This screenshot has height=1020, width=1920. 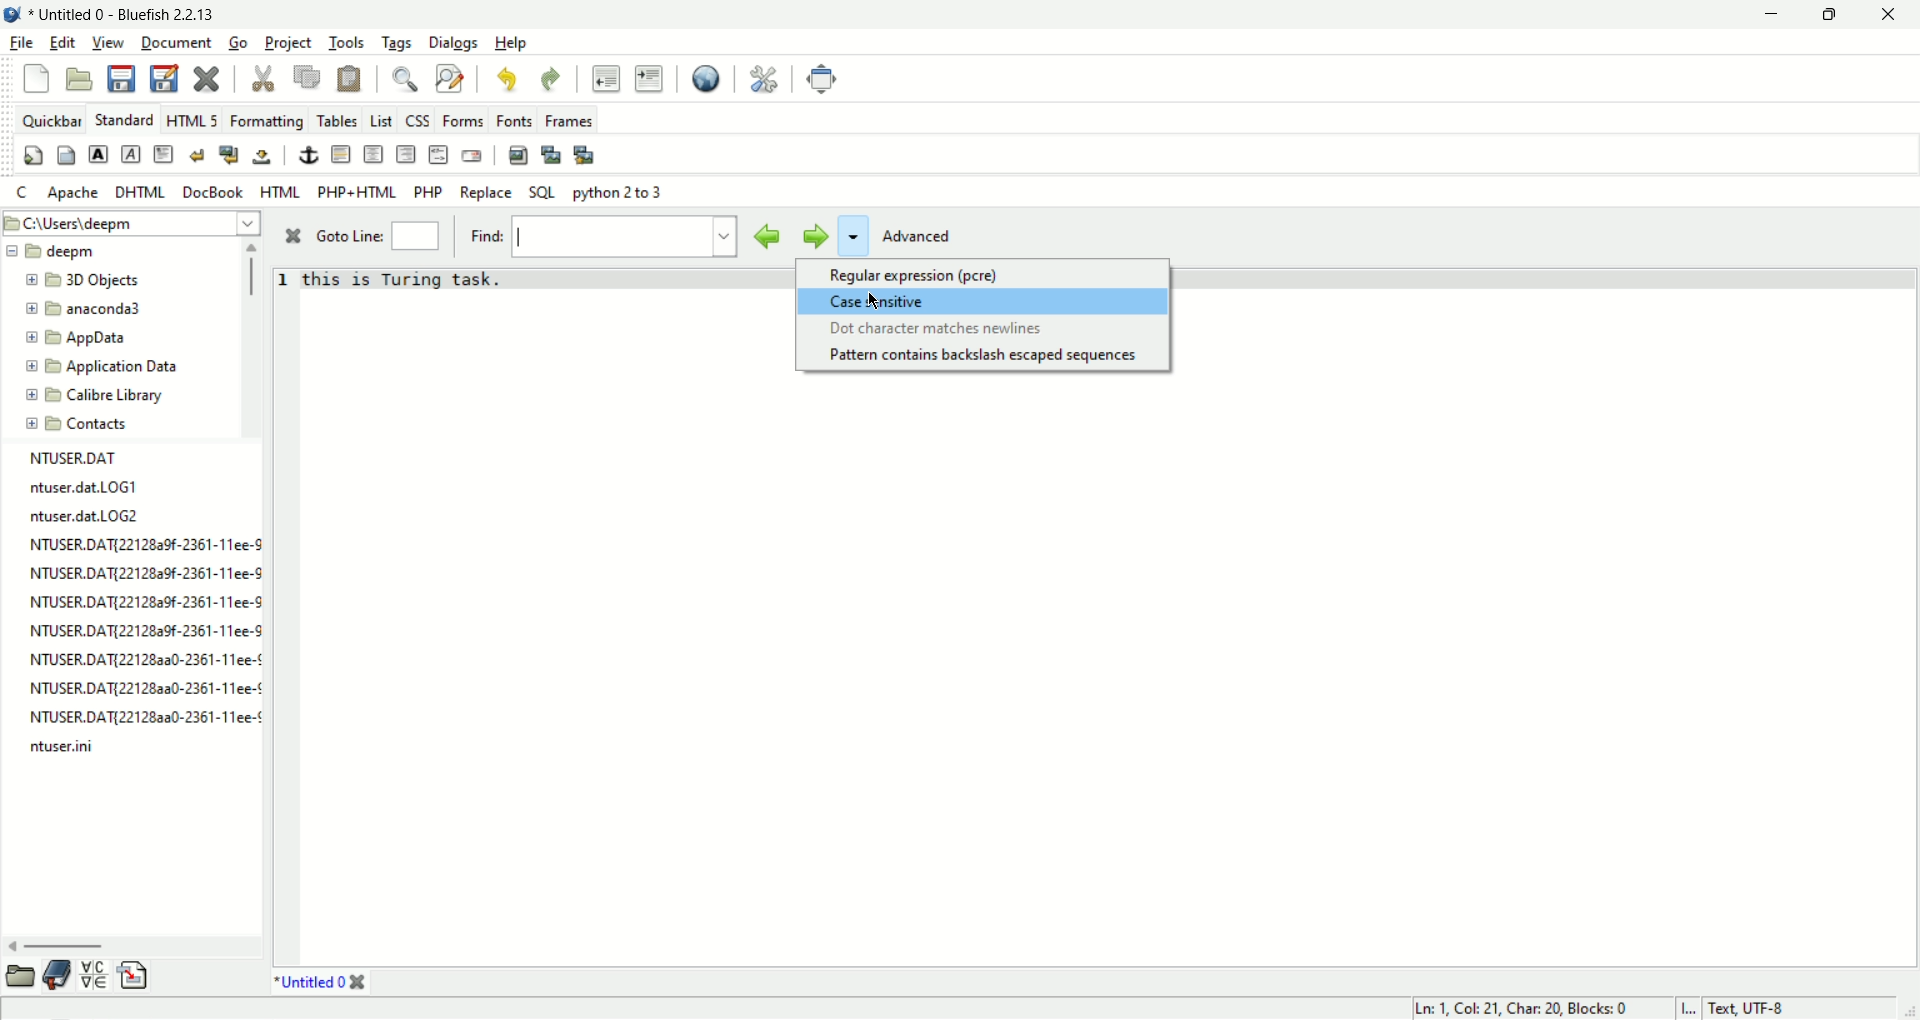 I want to click on file, so click(x=19, y=44).